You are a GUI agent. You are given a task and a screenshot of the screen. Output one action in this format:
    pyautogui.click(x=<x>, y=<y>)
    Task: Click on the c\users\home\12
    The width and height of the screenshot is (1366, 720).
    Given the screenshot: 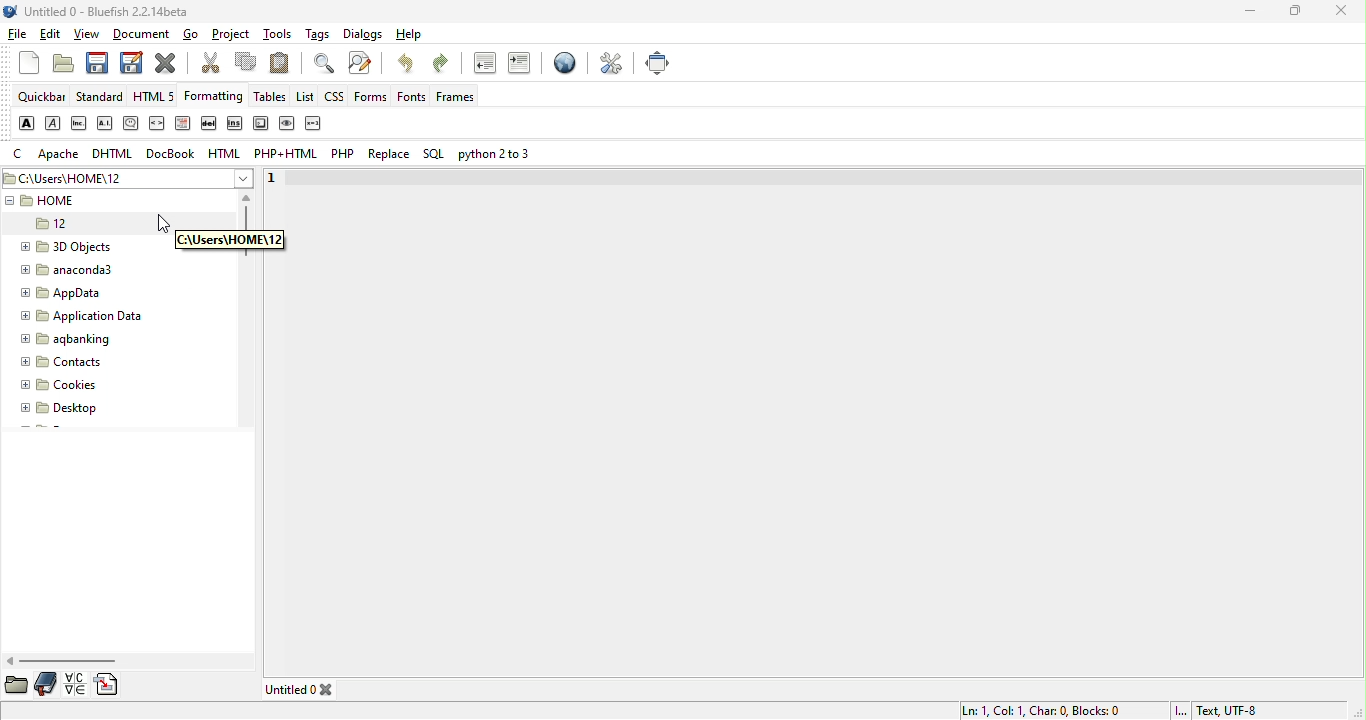 What is the action you would take?
    pyautogui.click(x=128, y=177)
    